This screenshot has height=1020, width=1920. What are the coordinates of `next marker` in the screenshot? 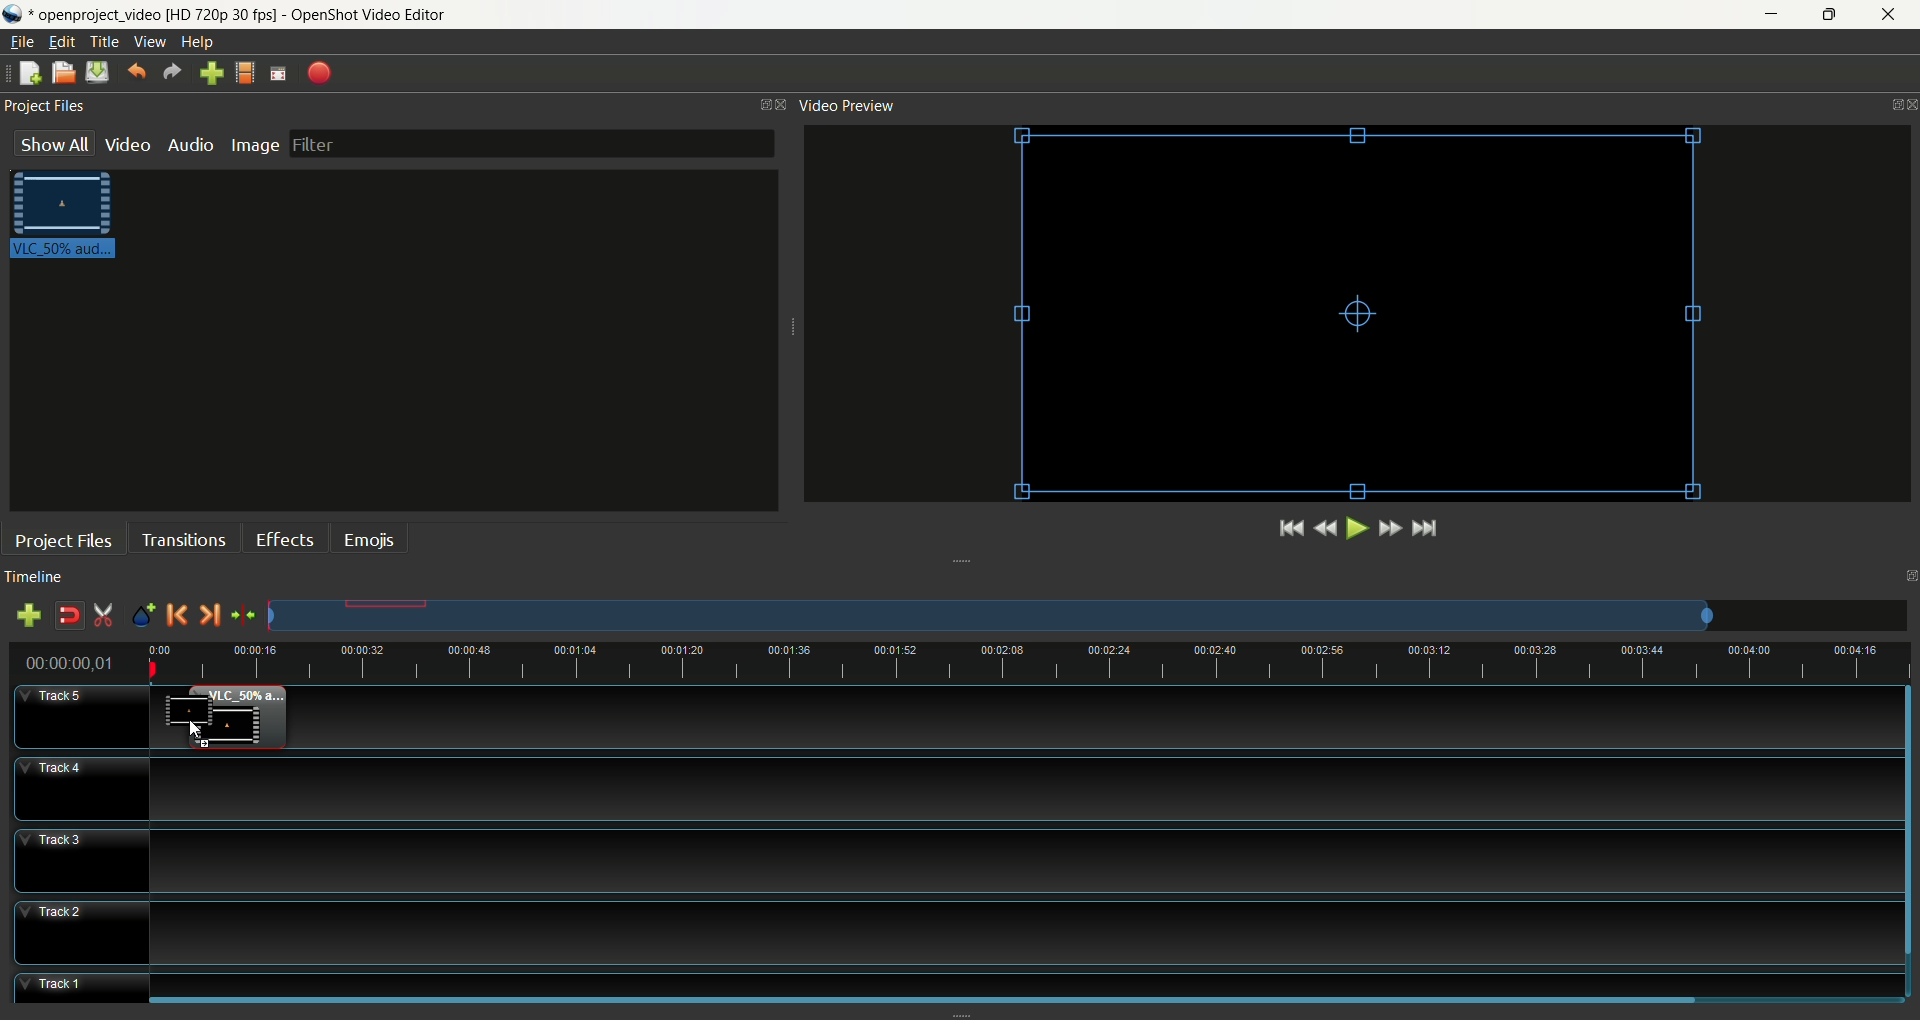 It's located at (209, 615).